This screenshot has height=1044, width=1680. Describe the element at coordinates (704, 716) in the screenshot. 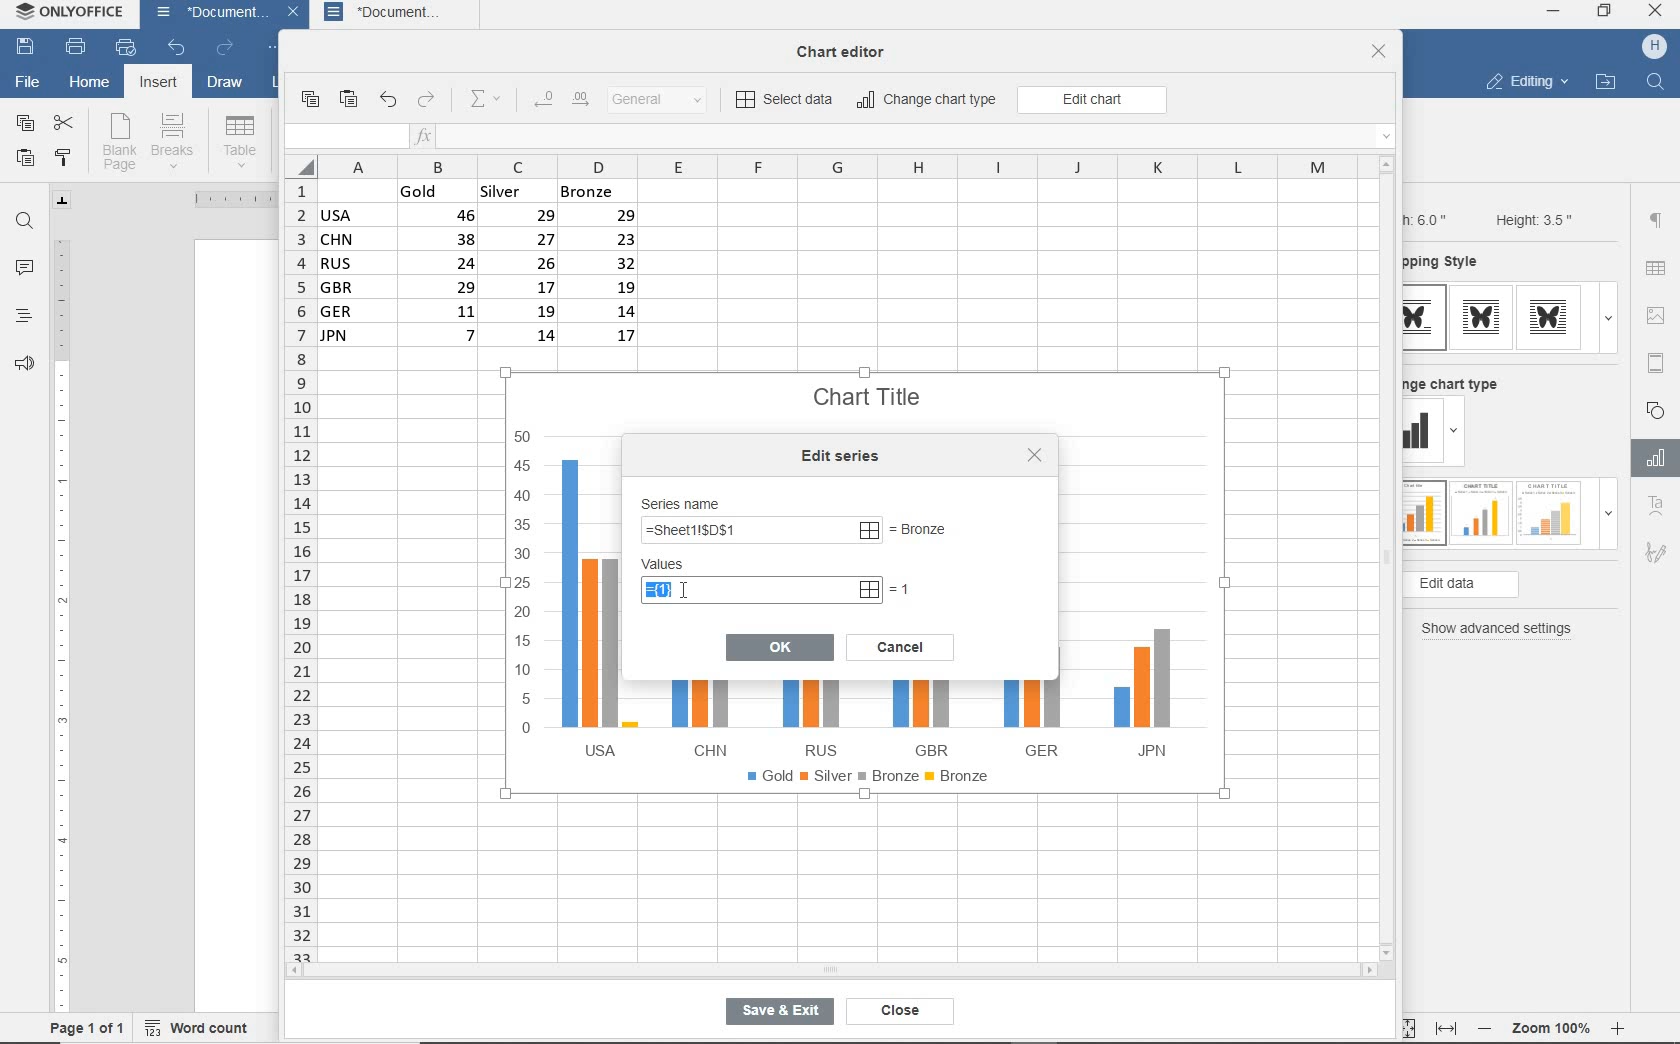

I see `CHN` at that location.